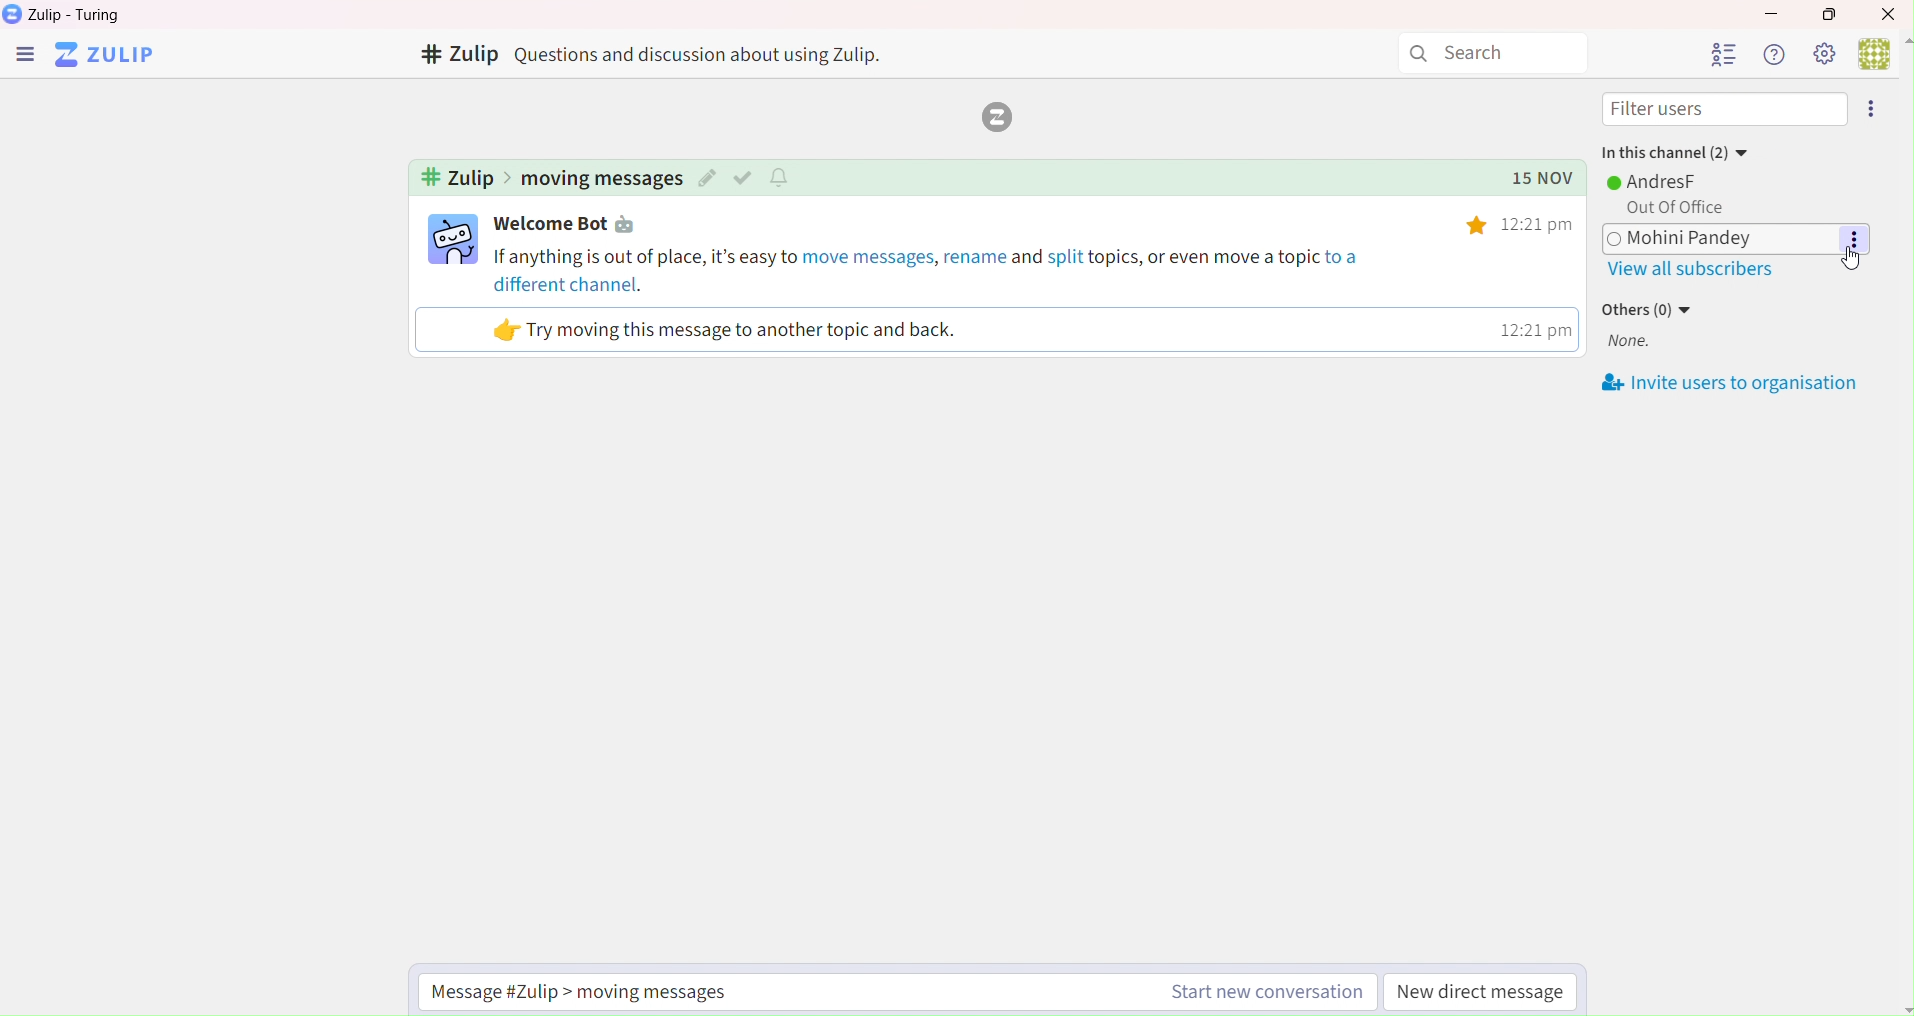  Describe the element at coordinates (707, 179) in the screenshot. I see `edit` at that location.